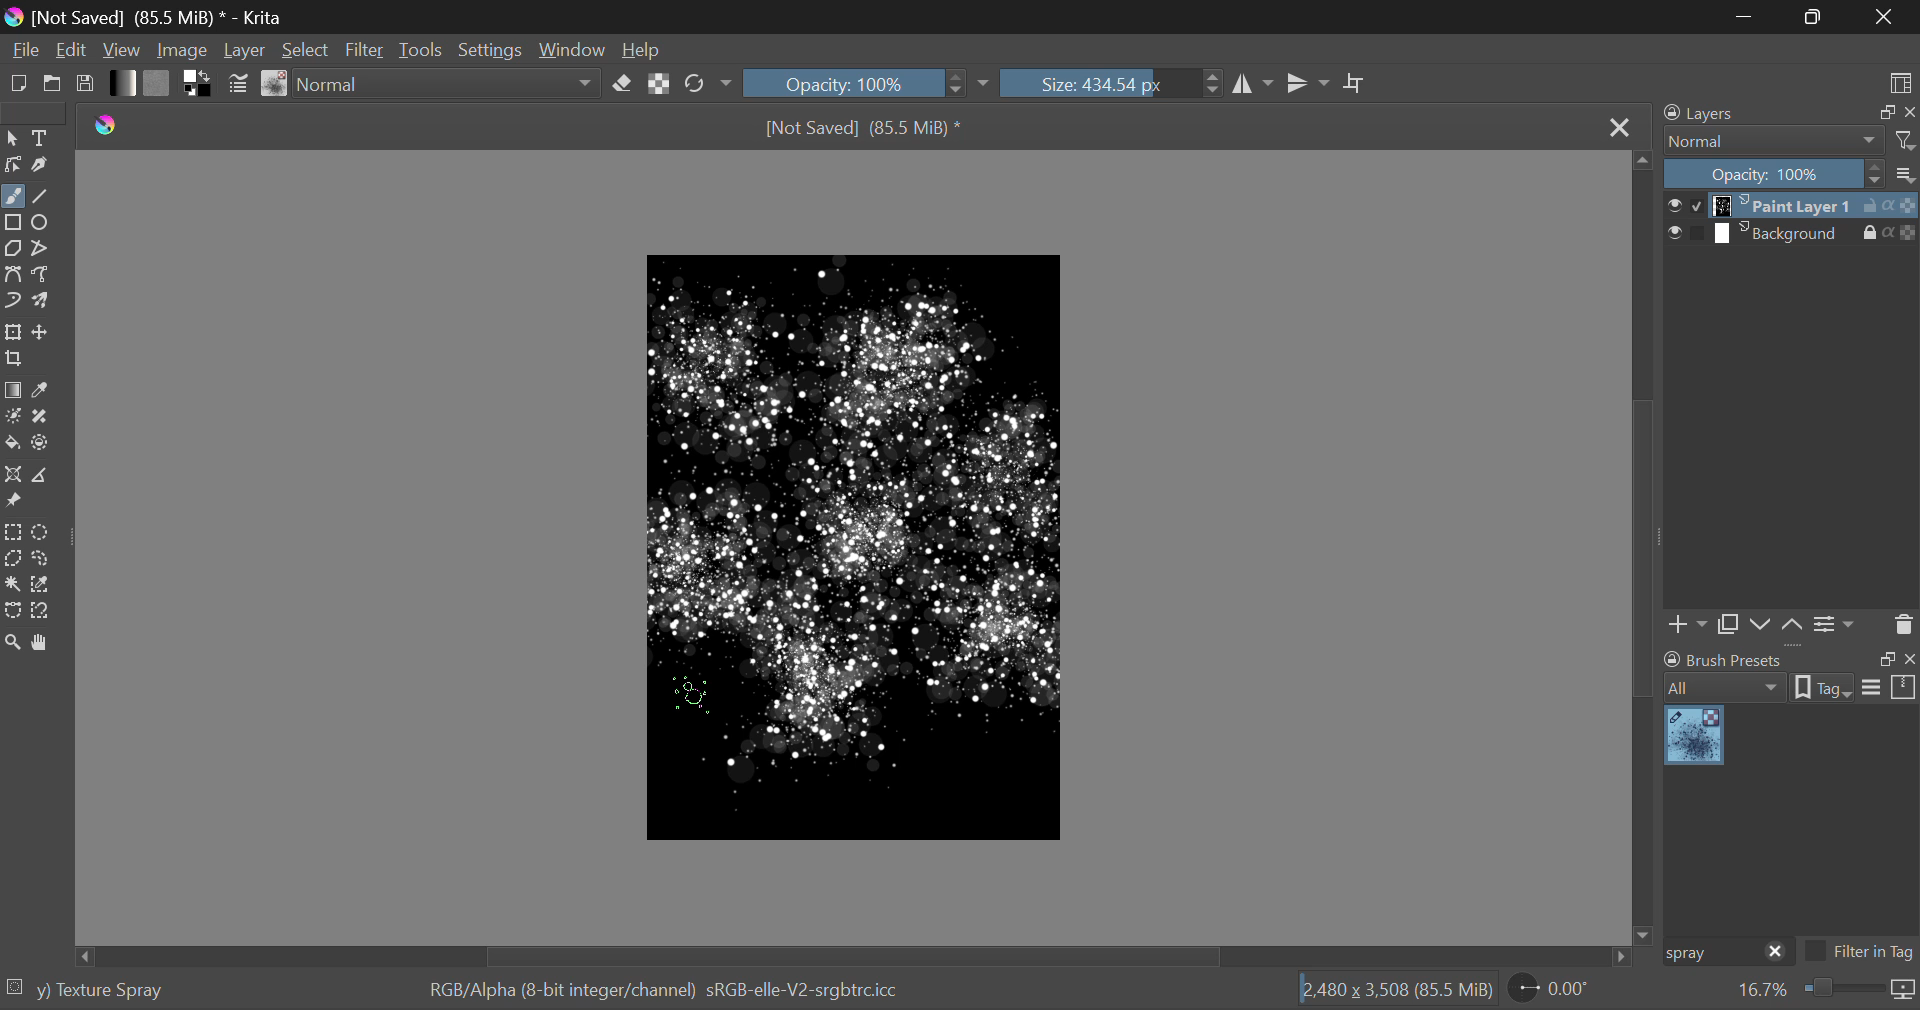 Image resolution: width=1920 pixels, height=1010 pixels. What do you see at coordinates (1774, 175) in the screenshot?
I see `Opacity: 100%` at bounding box center [1774, 175].